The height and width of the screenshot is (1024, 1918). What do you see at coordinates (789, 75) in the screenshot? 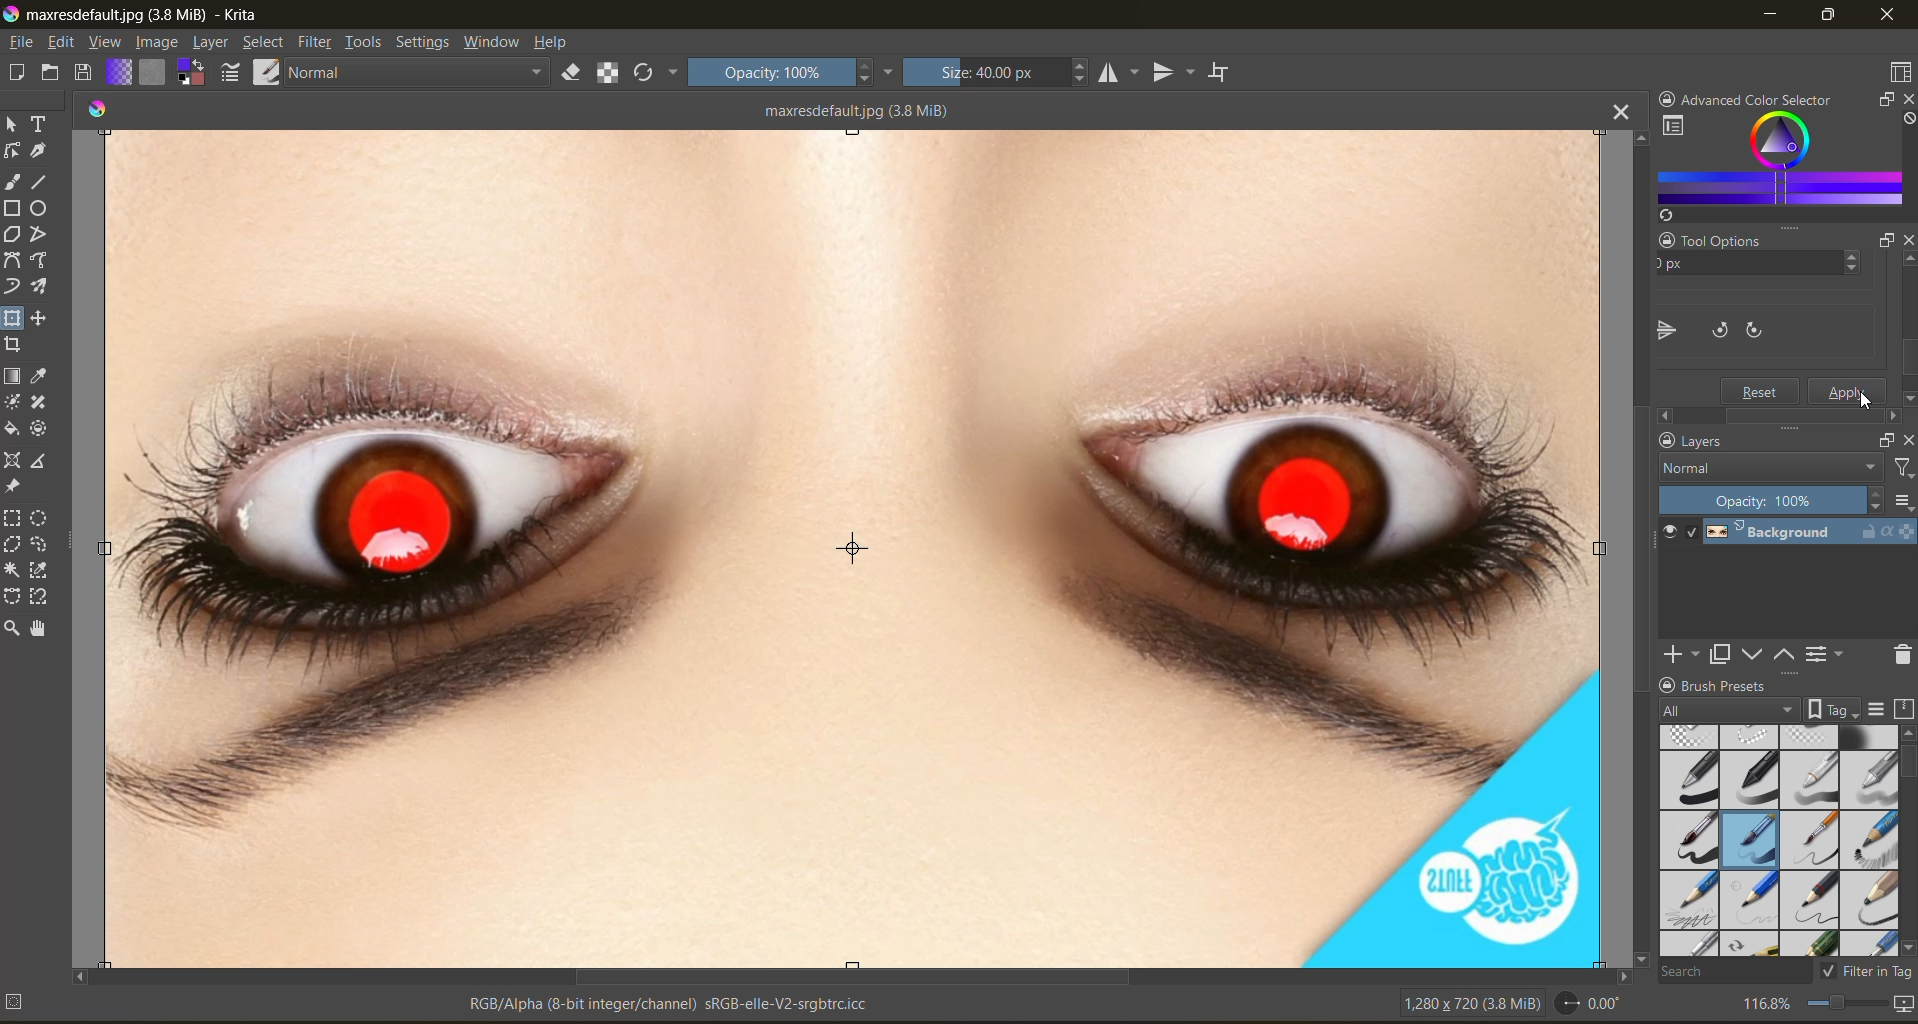
I see `opacity` at bounding box center [789, 75].